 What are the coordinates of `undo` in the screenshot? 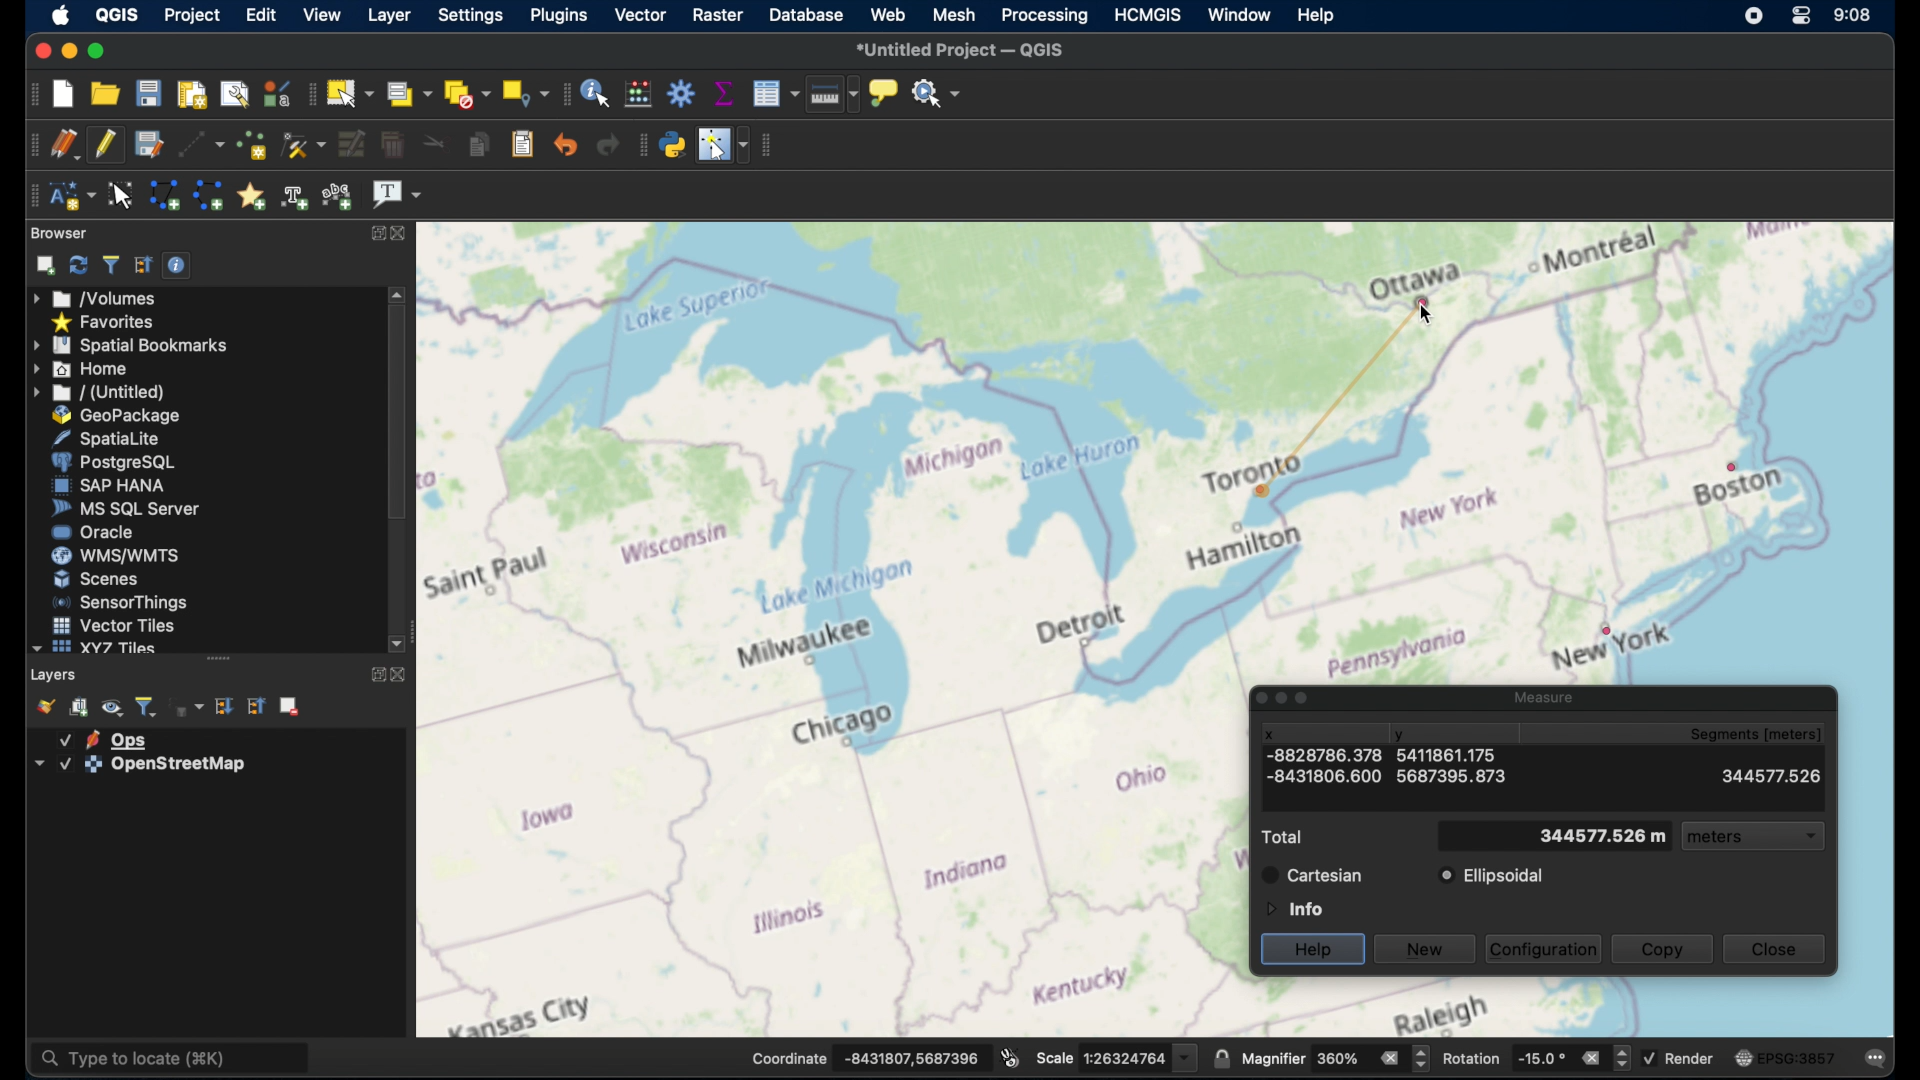 It's located at (566, 145).